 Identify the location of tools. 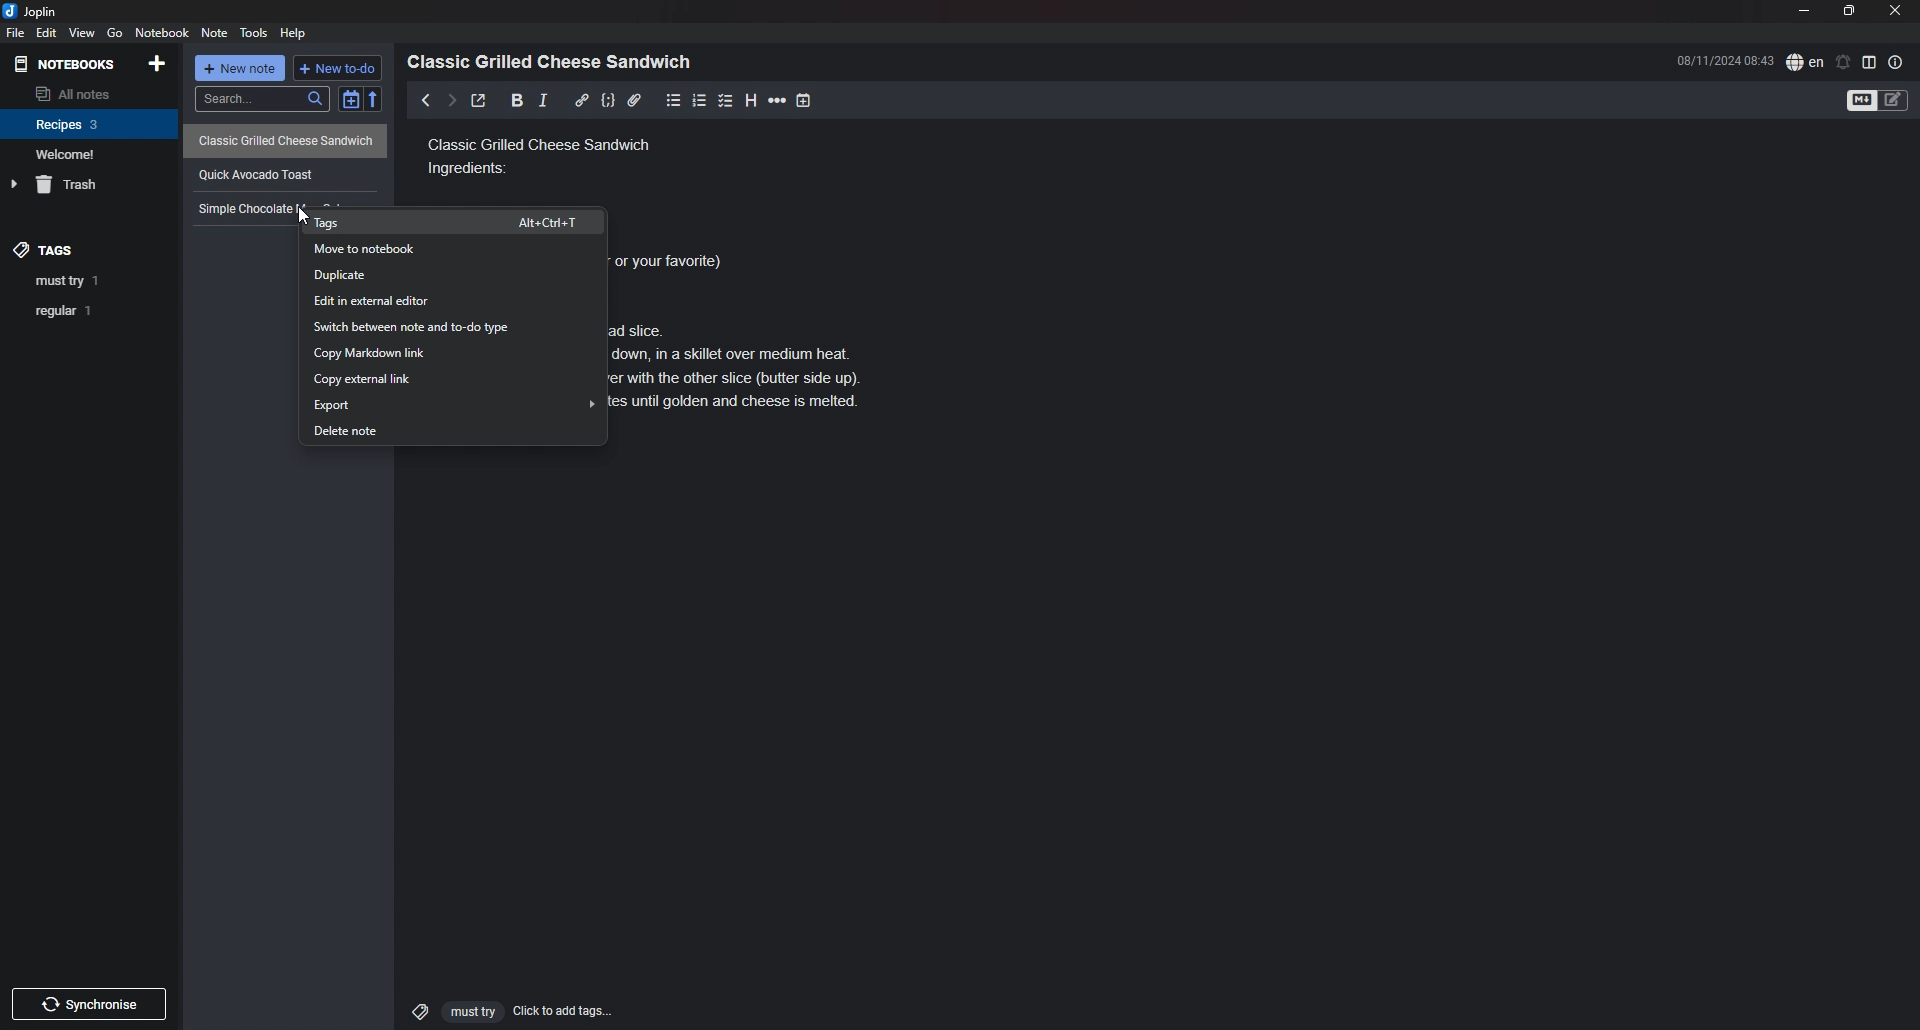
(256, 33).